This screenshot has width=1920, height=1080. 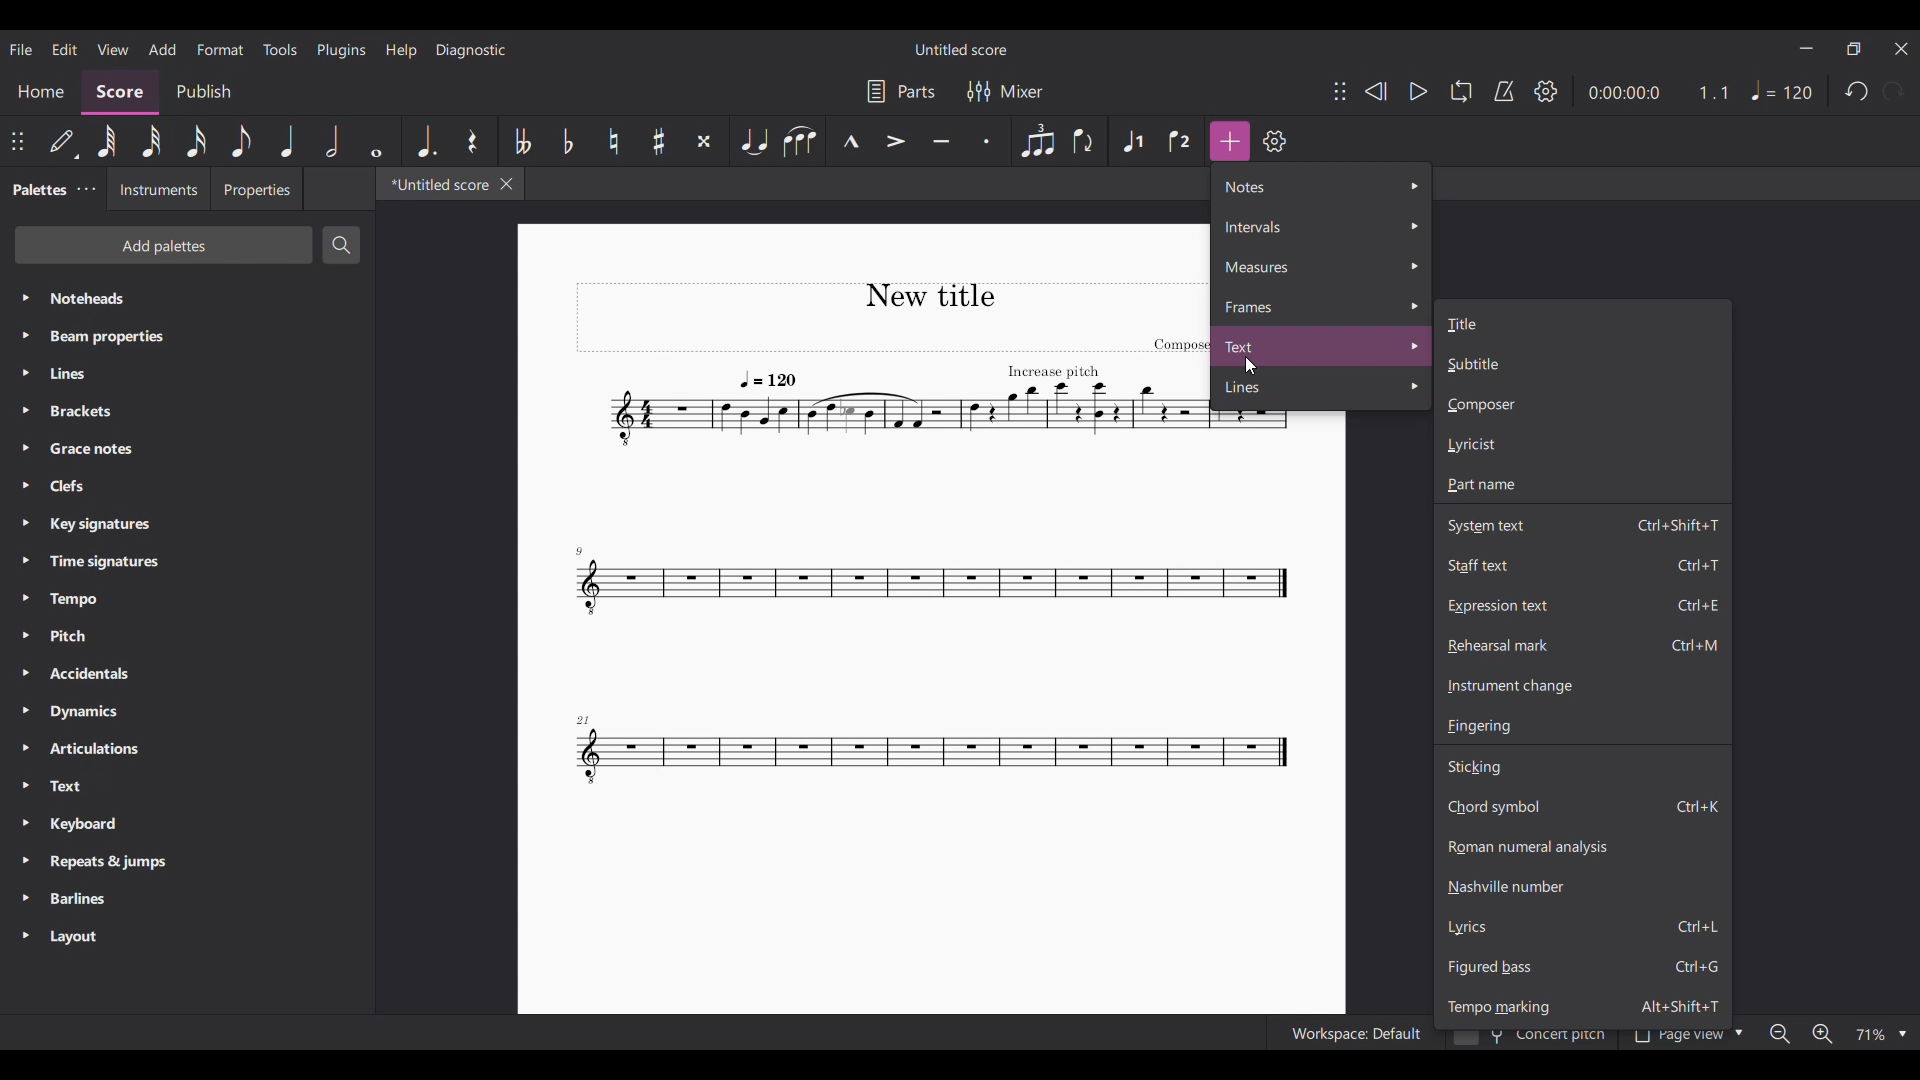 What do you see at coordinates (1894, 91) in the screenshot?
I see `Redo` at bounding box center [1894, 91].